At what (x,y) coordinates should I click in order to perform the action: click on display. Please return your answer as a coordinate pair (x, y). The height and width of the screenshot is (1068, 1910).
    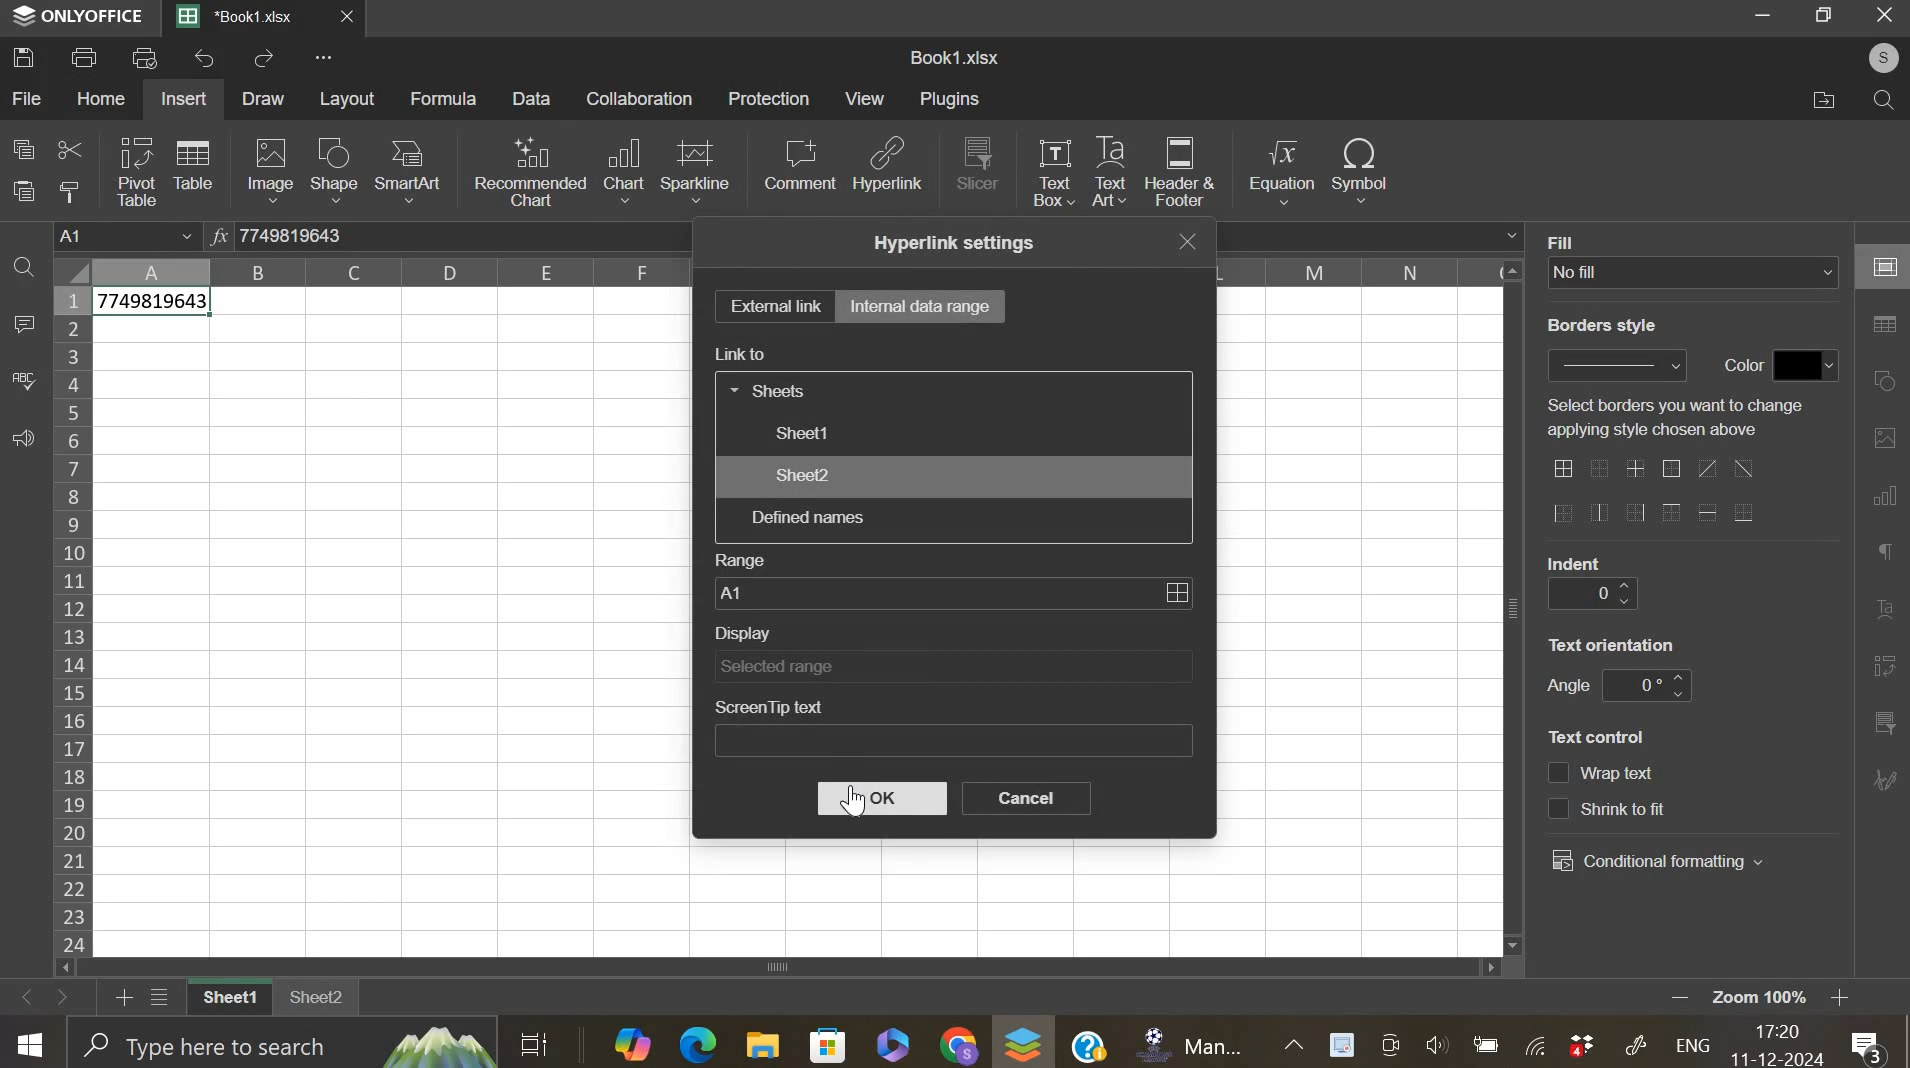
    Looking at the image, I should click on (952, 666).